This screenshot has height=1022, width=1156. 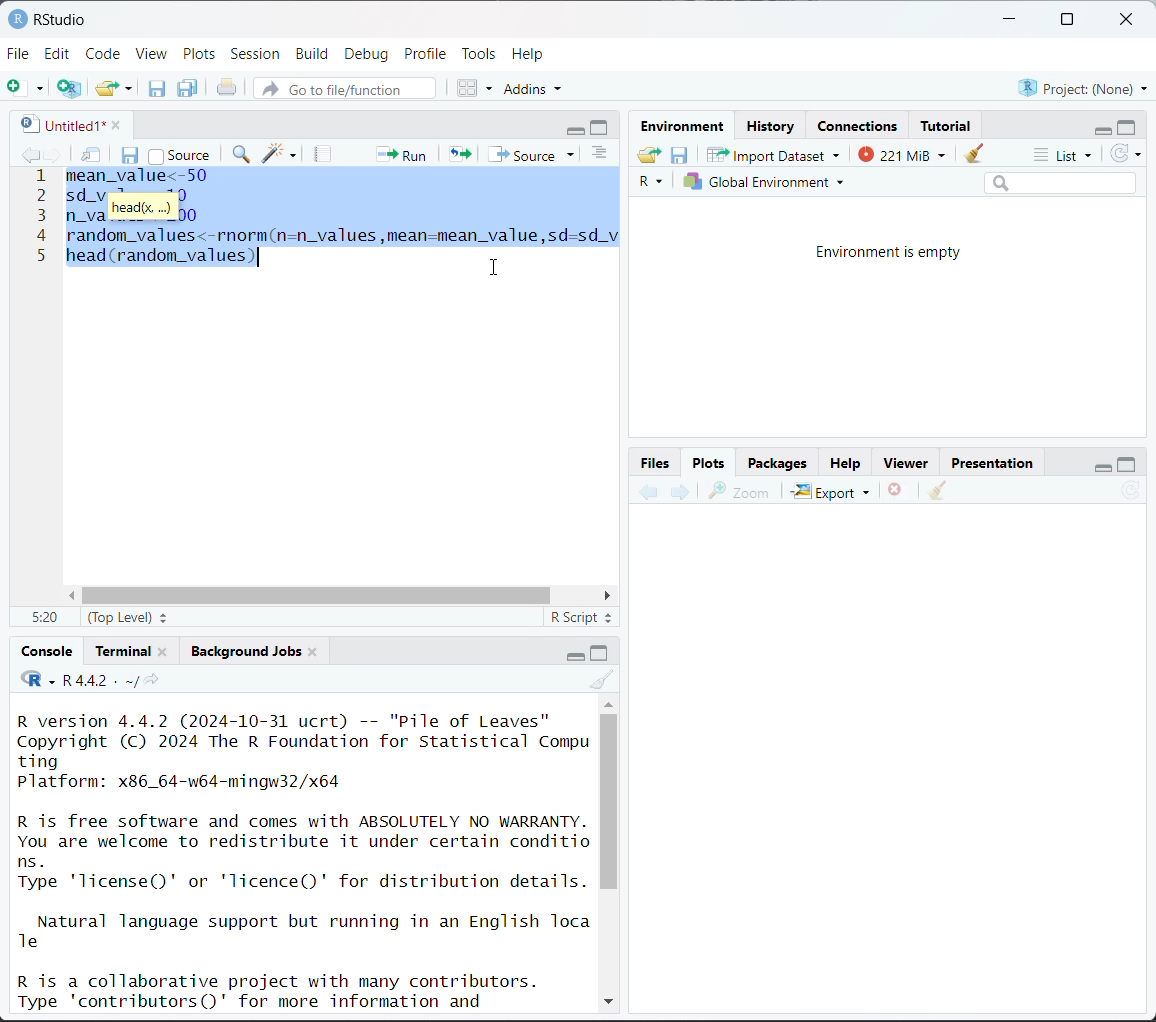 I want to click on move left, so click(x=76, y=596).